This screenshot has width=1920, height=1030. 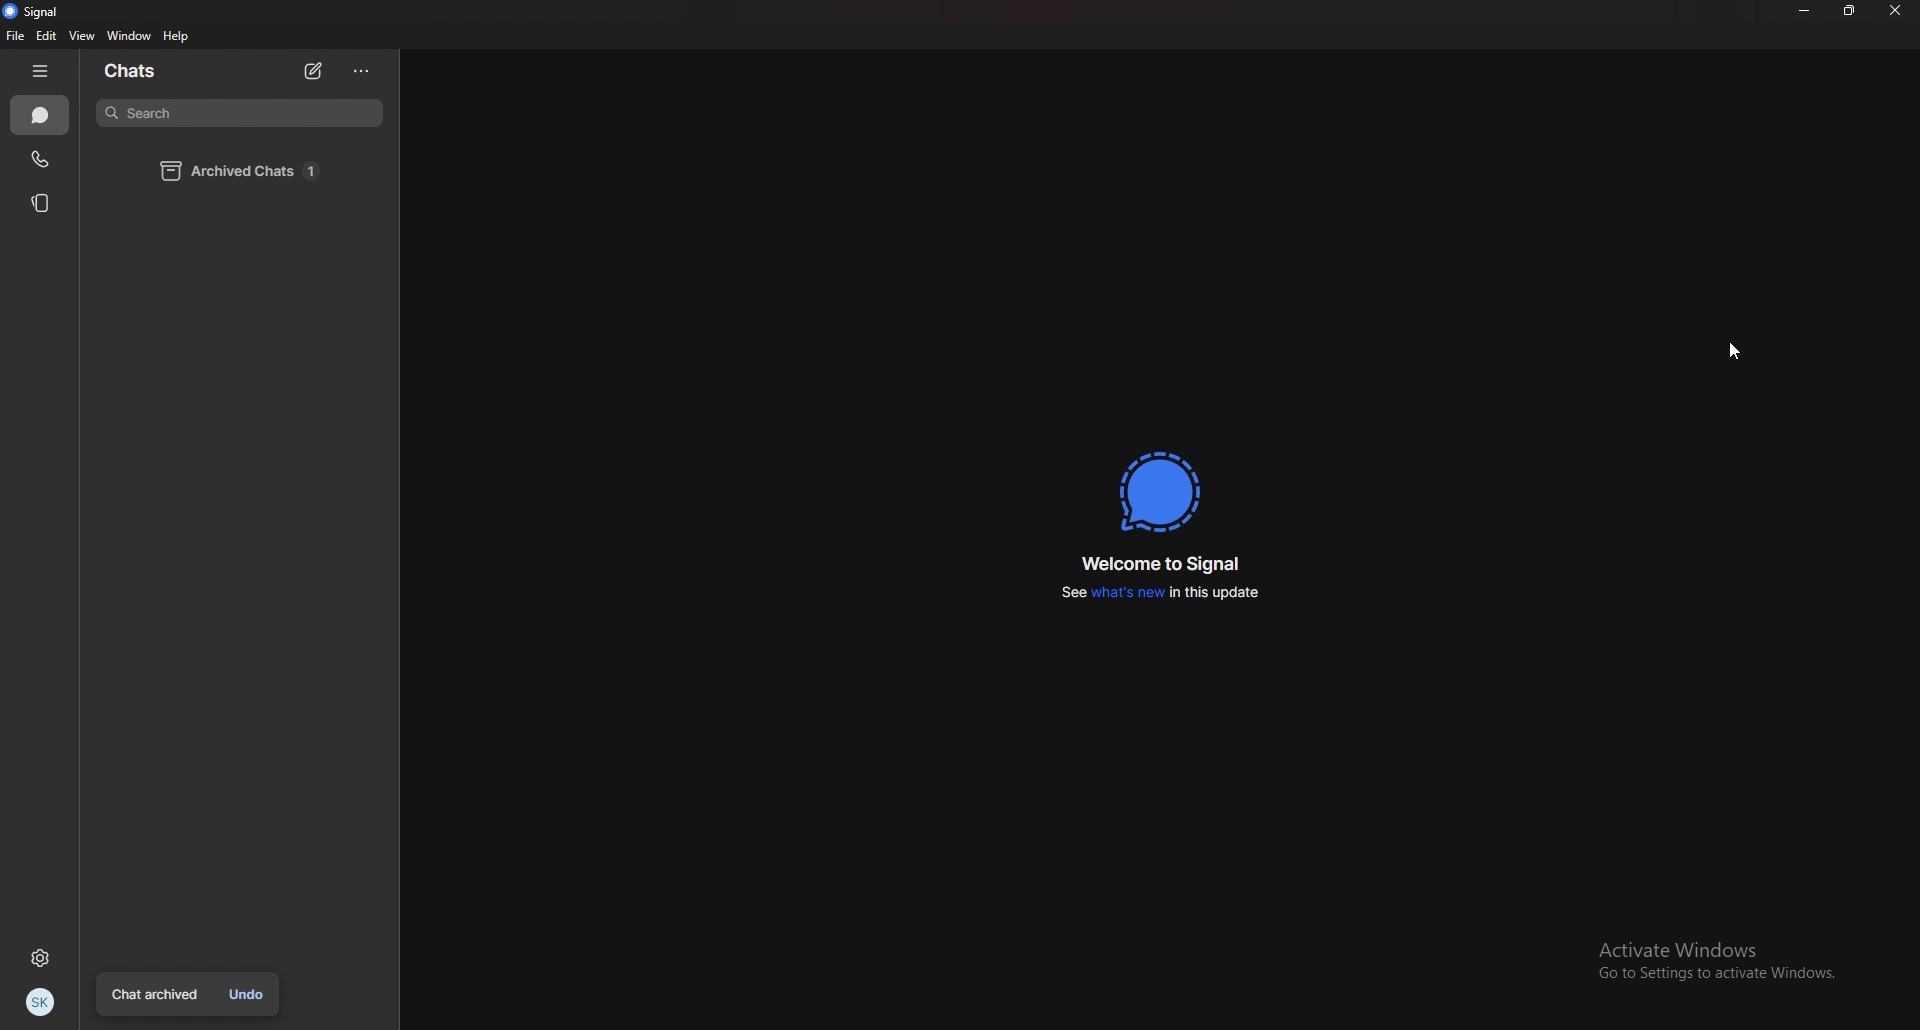 I want to click on Call, so click(x=39, y=159).